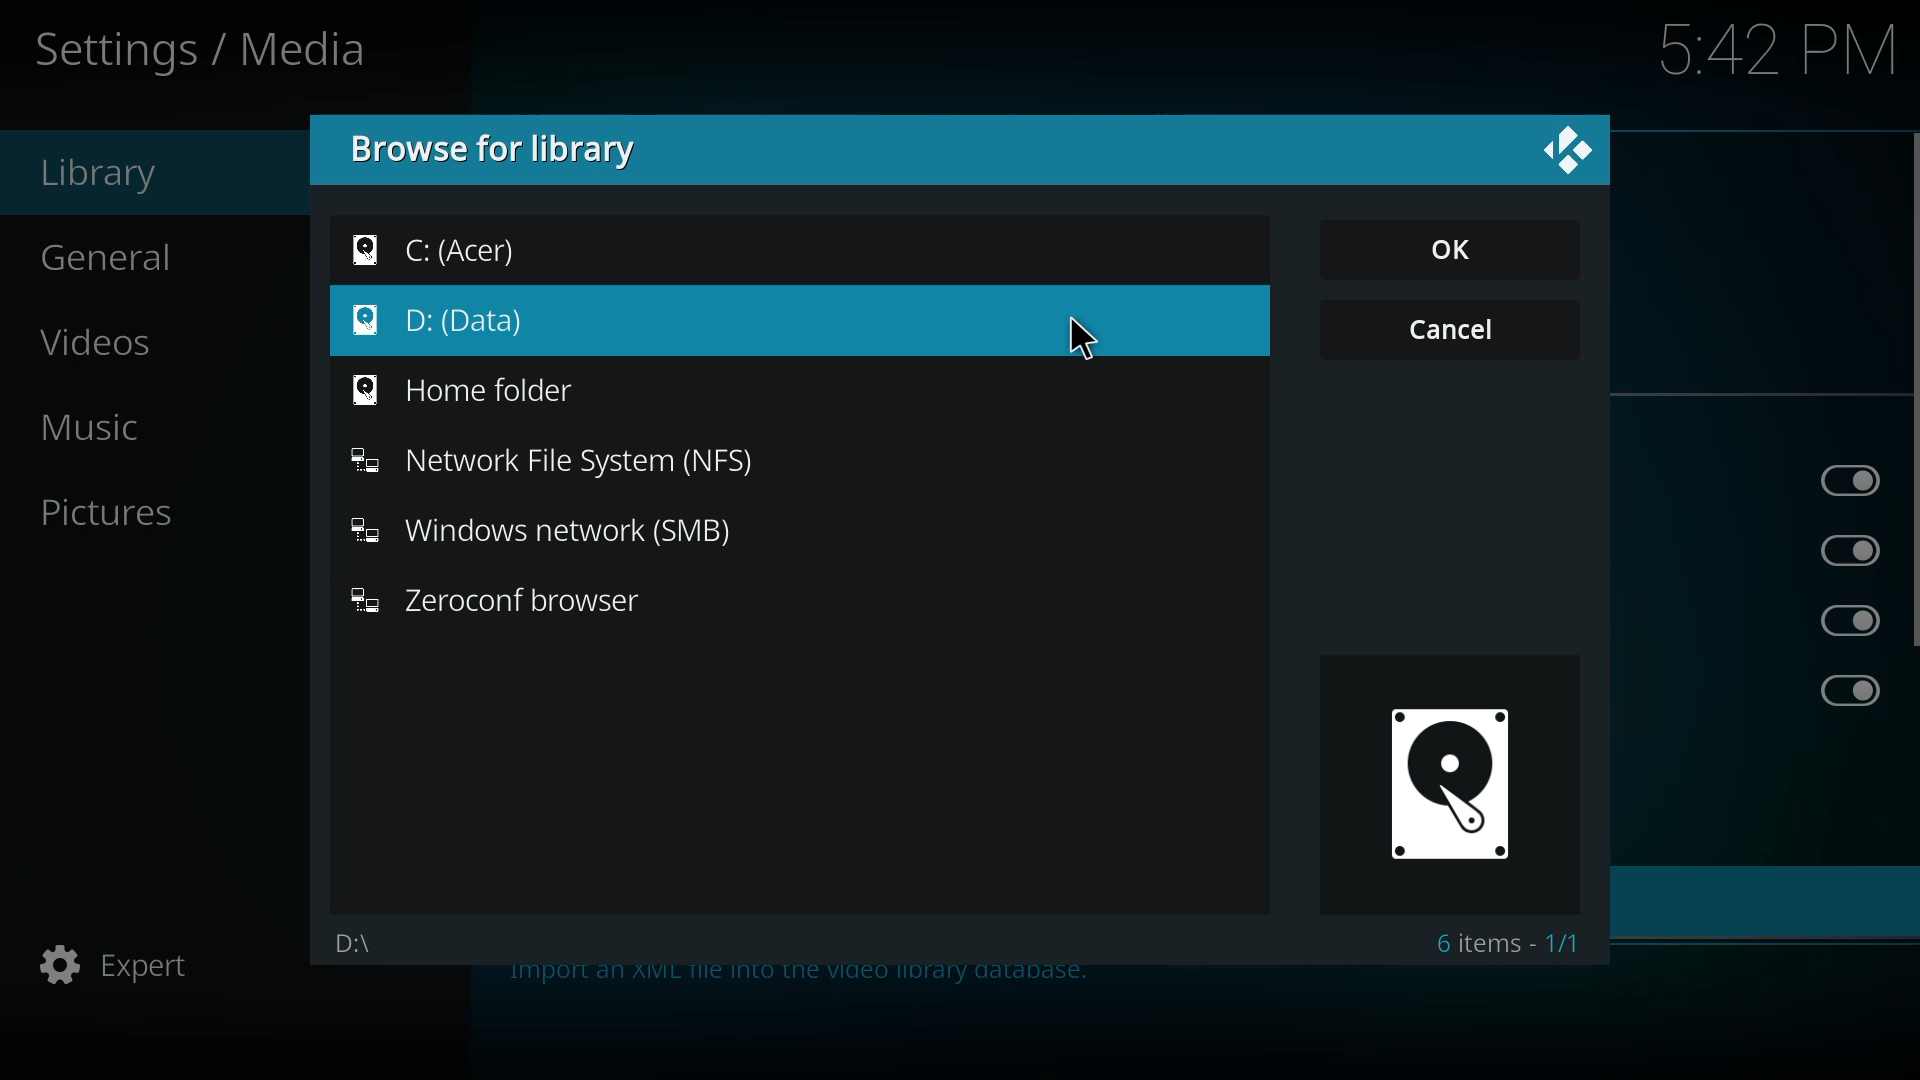  What do you see at coordinates (1441, 329) in the screenshot?
I see `cancel` at bounding box center [1441, 329].